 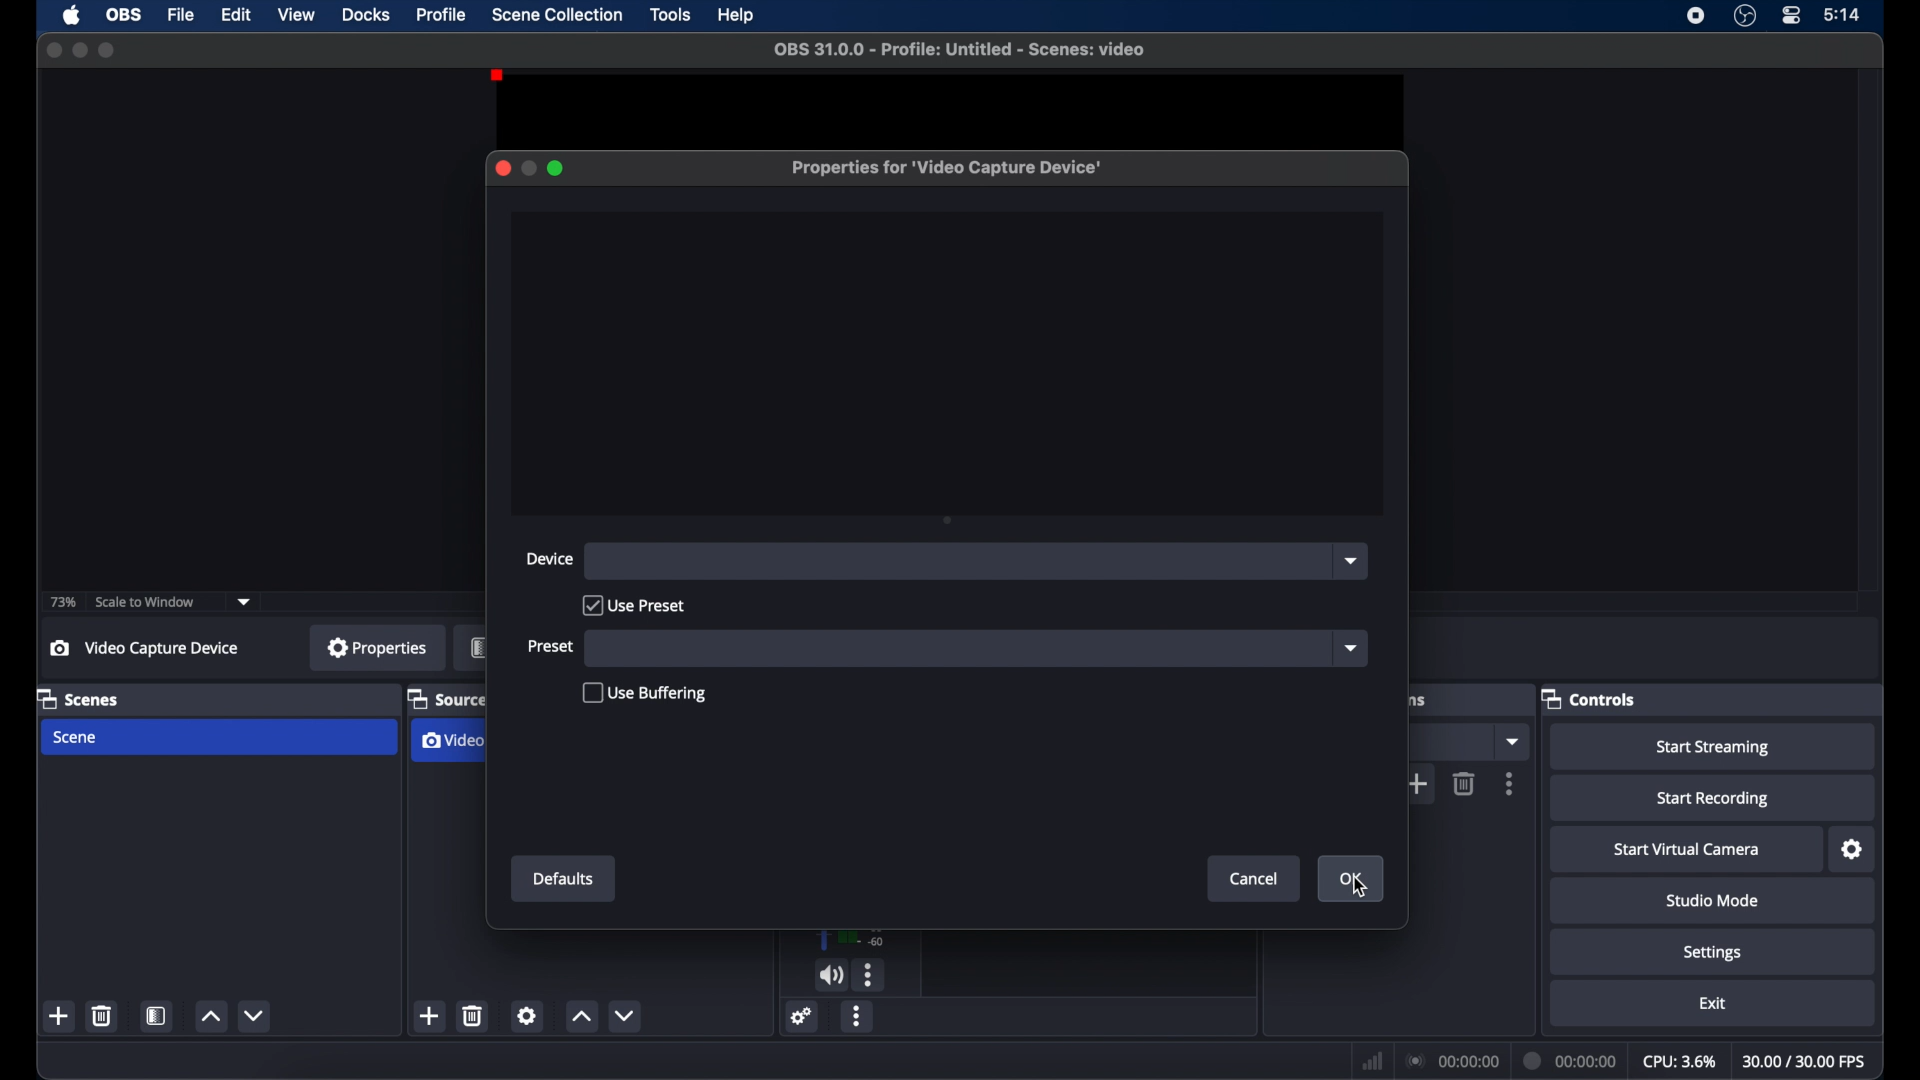 I want to click on Sound, so click(x=832, y=975).